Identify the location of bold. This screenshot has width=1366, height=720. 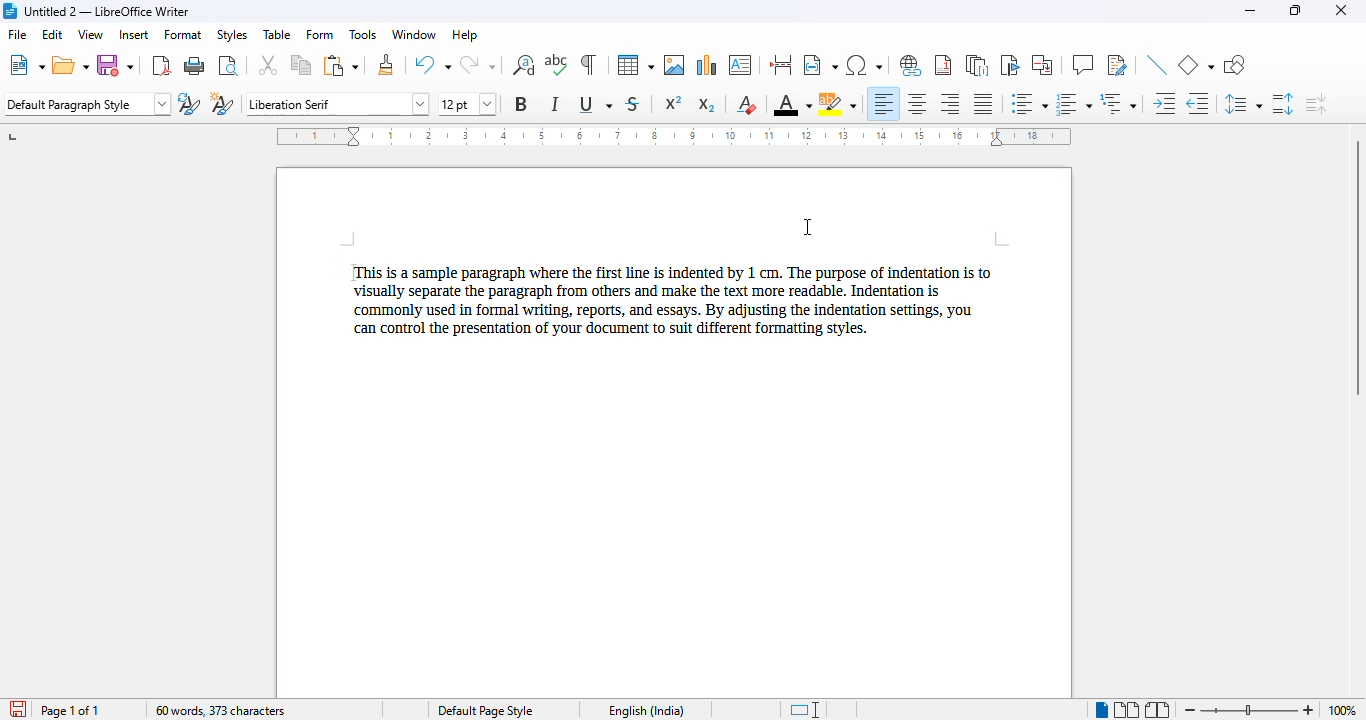
(521, 104).